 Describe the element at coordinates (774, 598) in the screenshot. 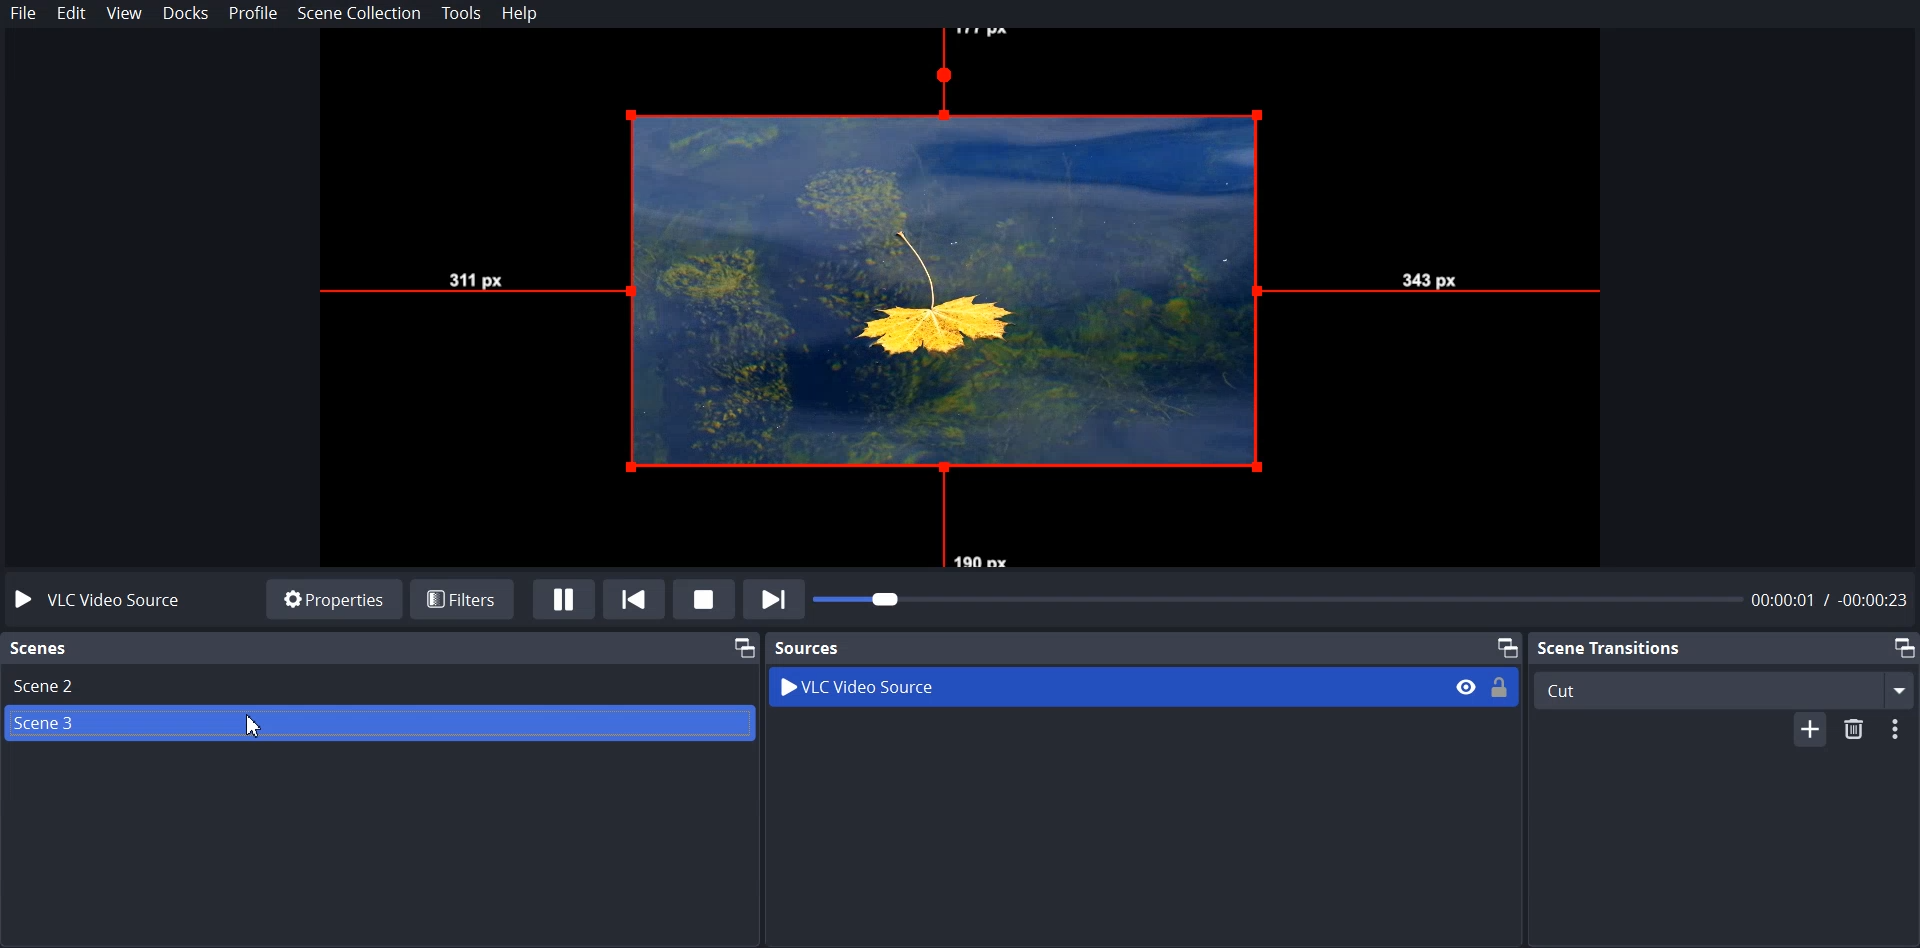

I see `Next in Playlist` at that location.